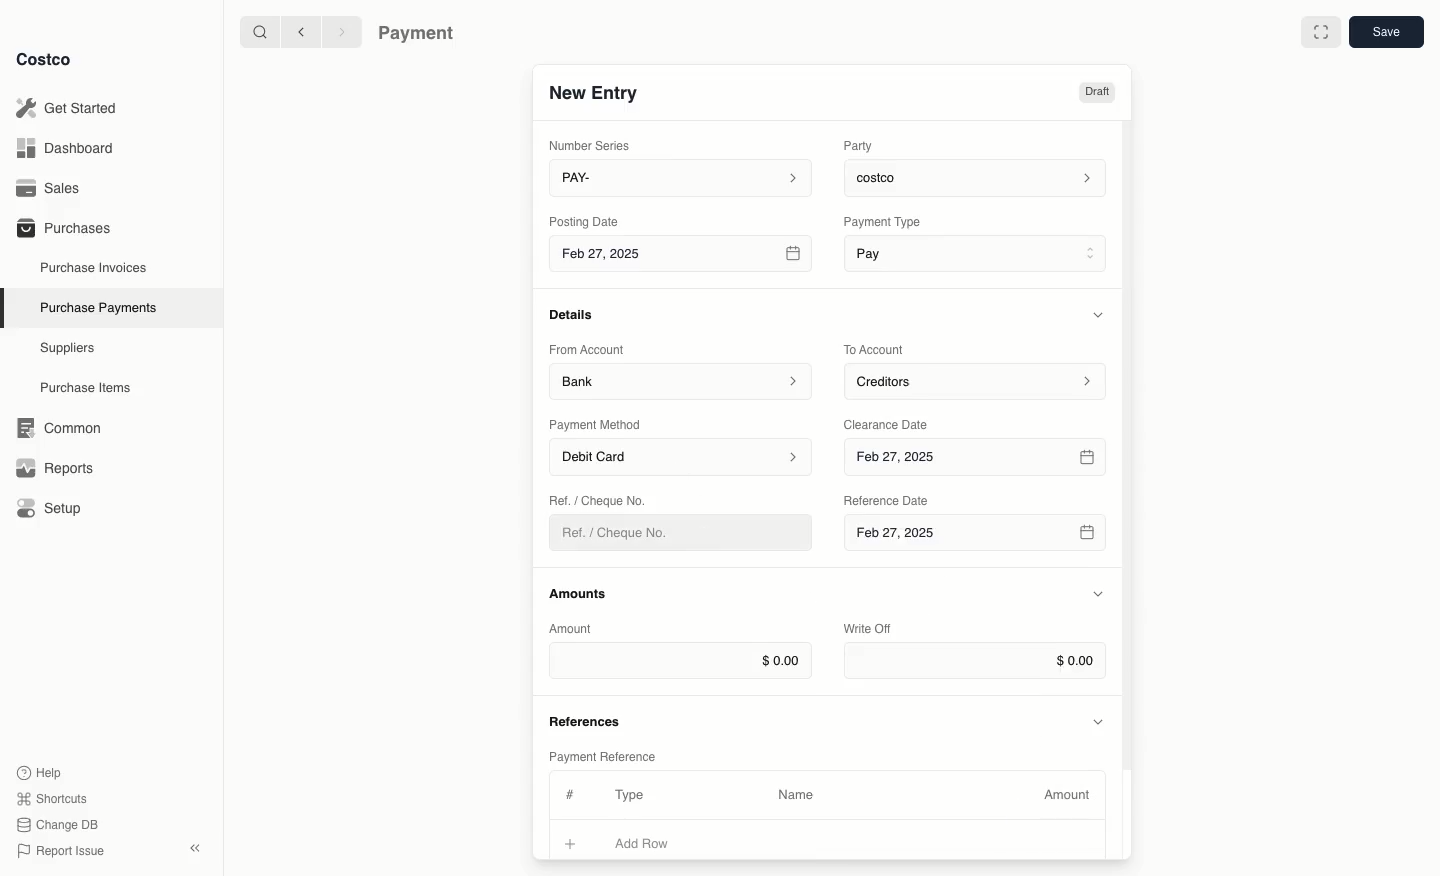 The width and height of the screenshot is (1440, 876). What do you see at coordinates (682, 458) in the screenshot?
I see `Debit Card` at bounding box center [682, 458].